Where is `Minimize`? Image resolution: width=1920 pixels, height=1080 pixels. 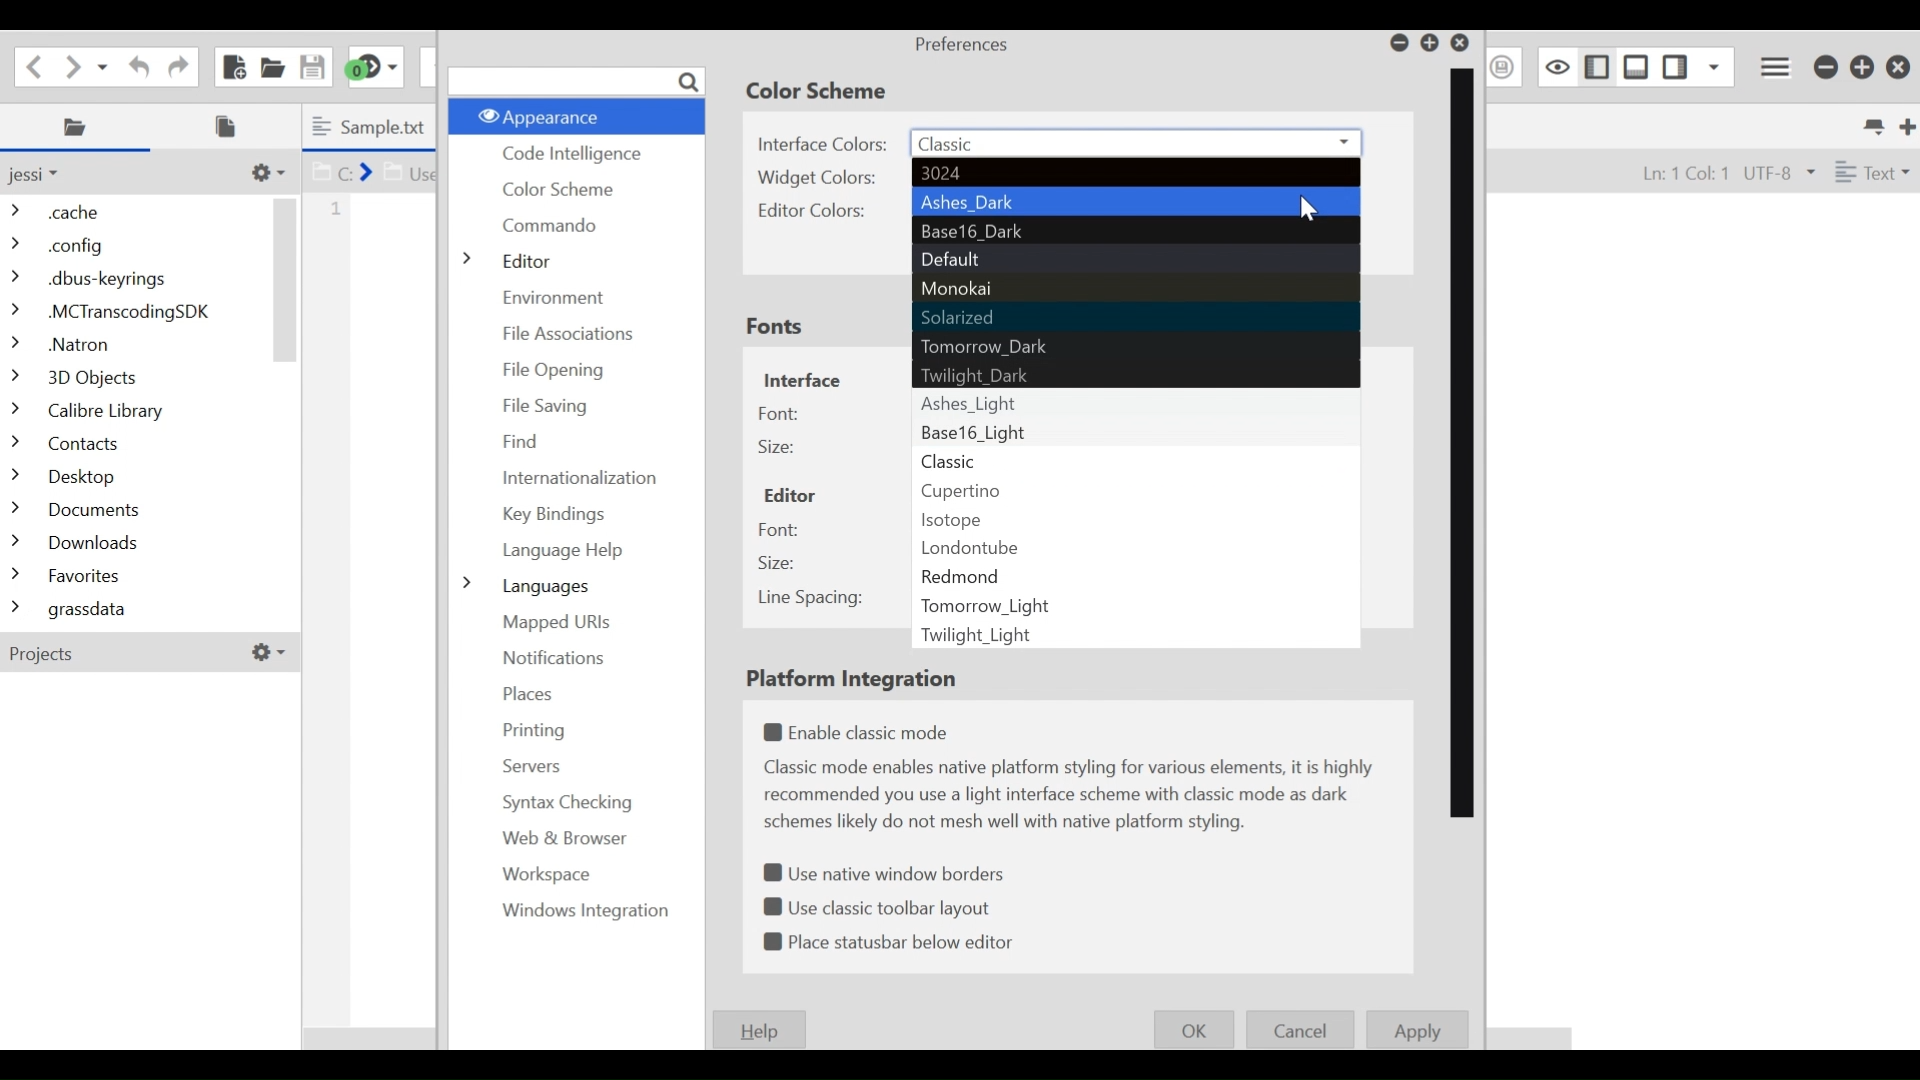
Minimize is located at coordinates (1397, 43).